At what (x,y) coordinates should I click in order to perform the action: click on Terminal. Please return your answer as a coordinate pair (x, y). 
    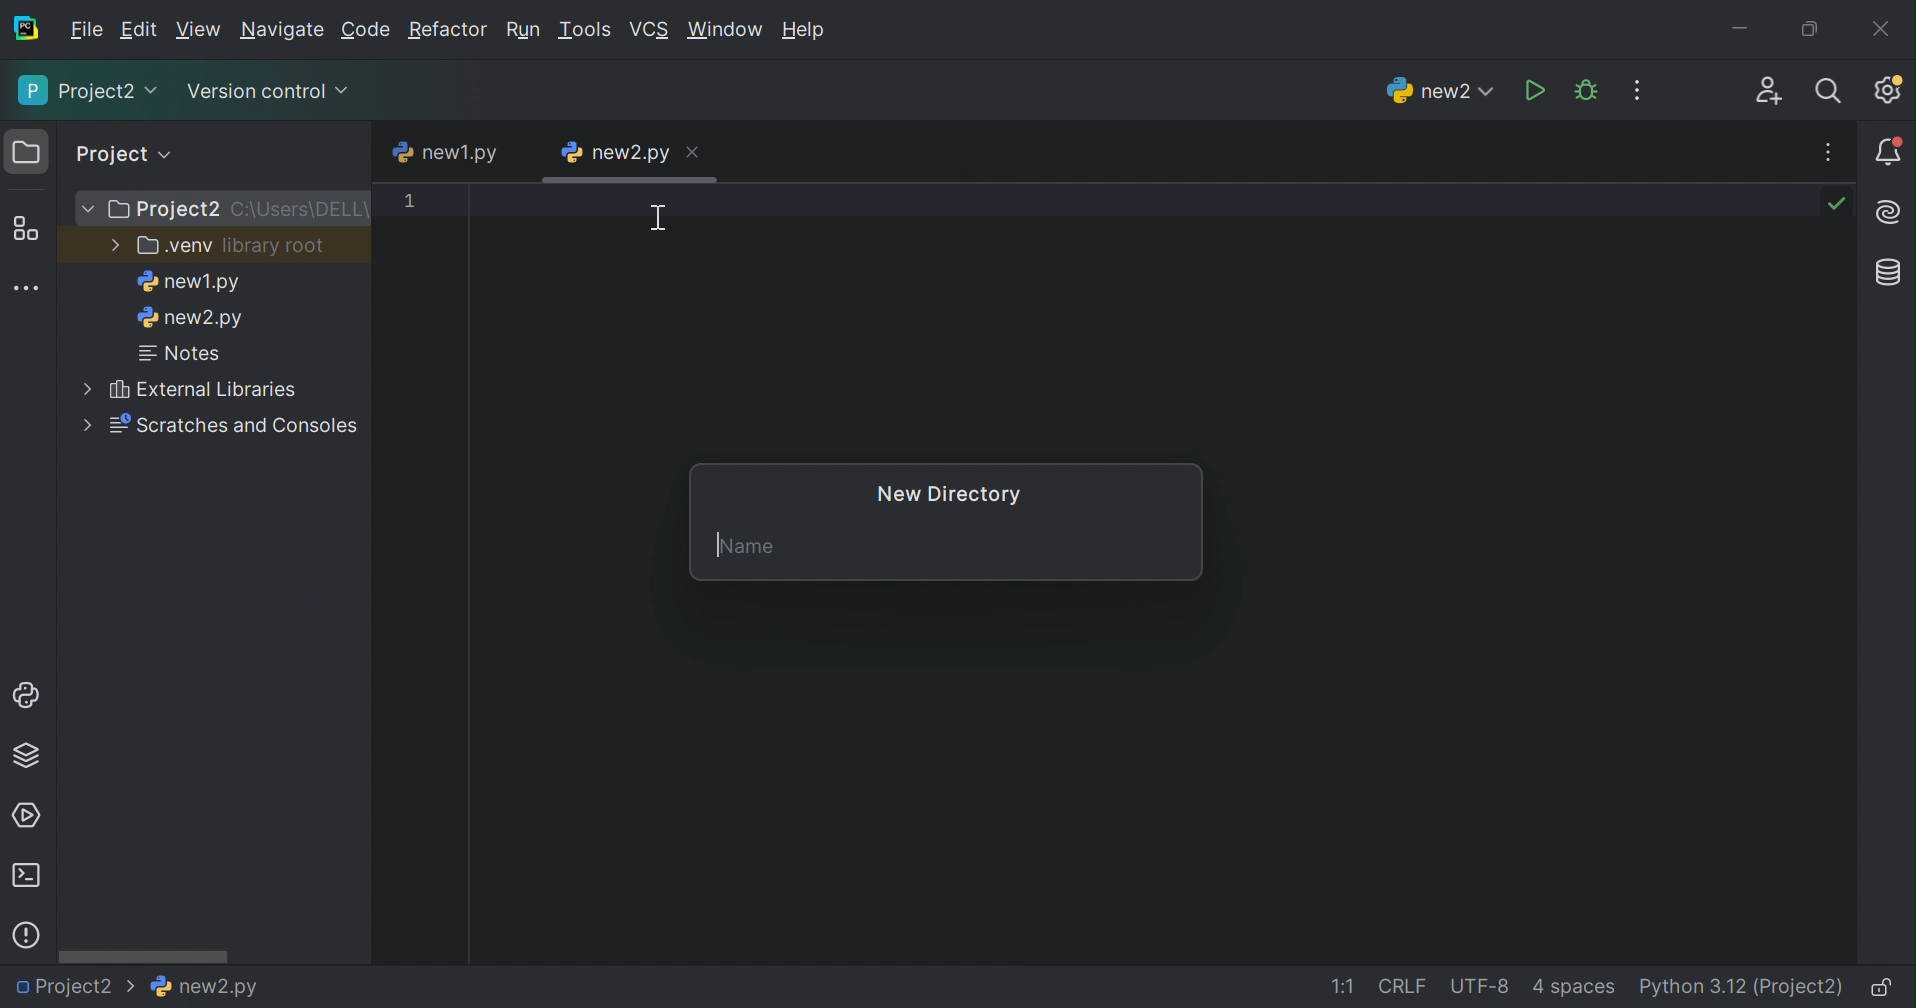
    Looking at the image, I should click on (25, 876).